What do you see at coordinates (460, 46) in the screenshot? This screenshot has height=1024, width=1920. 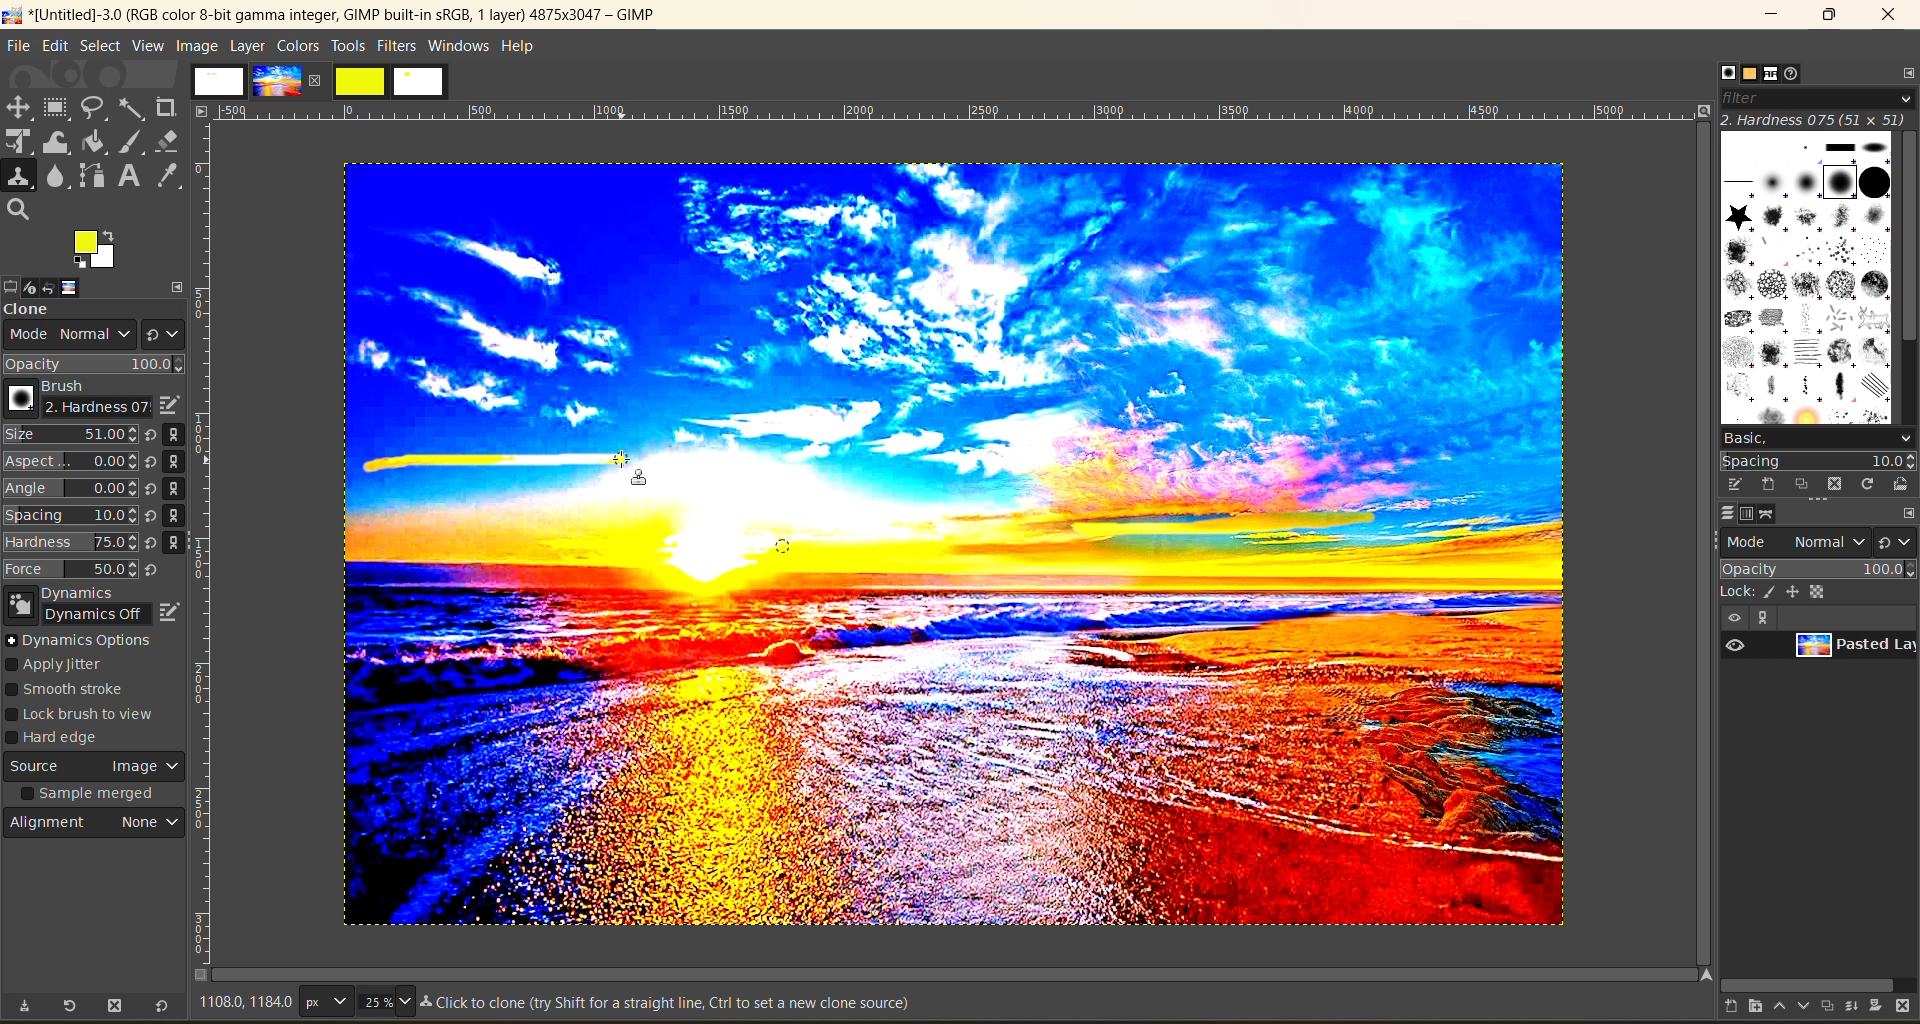 I see `windows` at bounding box center [460, 46].